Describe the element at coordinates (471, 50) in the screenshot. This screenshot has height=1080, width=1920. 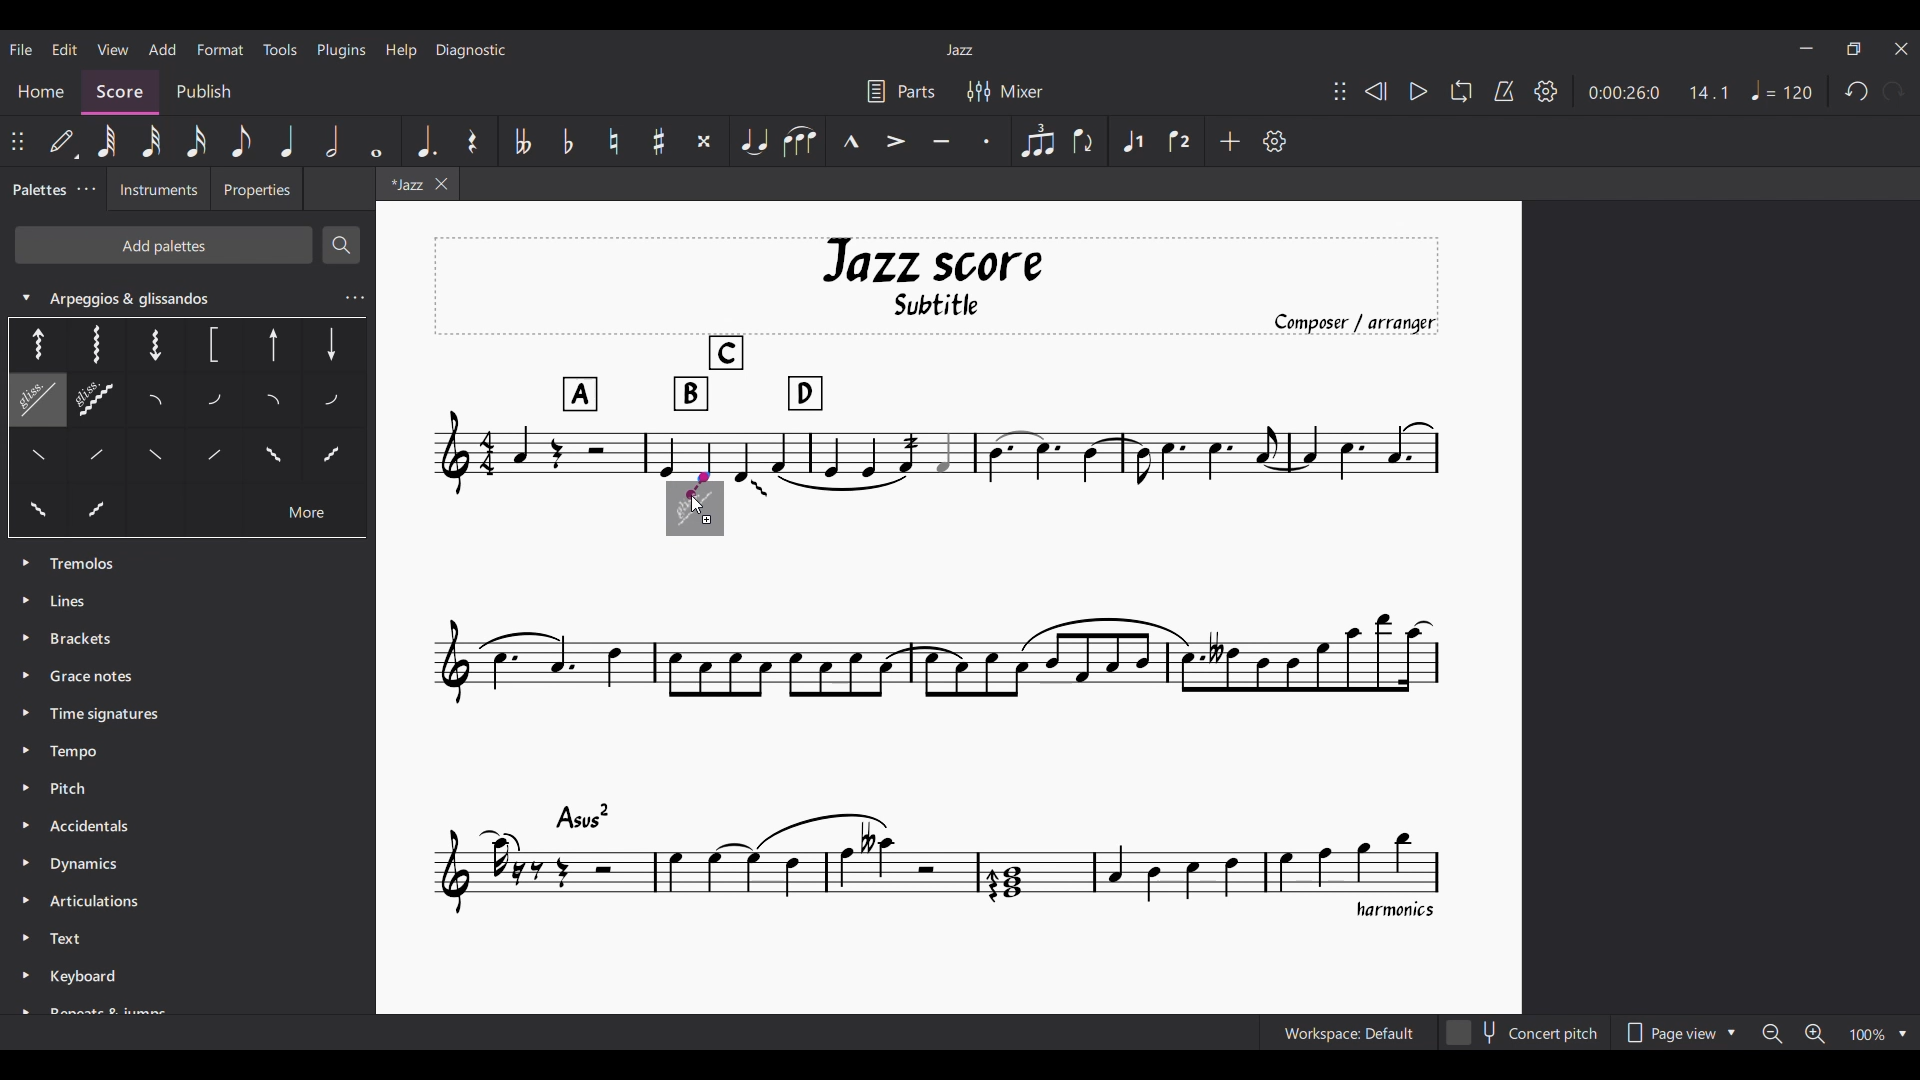
I see `Diagnostic menu` at that location.